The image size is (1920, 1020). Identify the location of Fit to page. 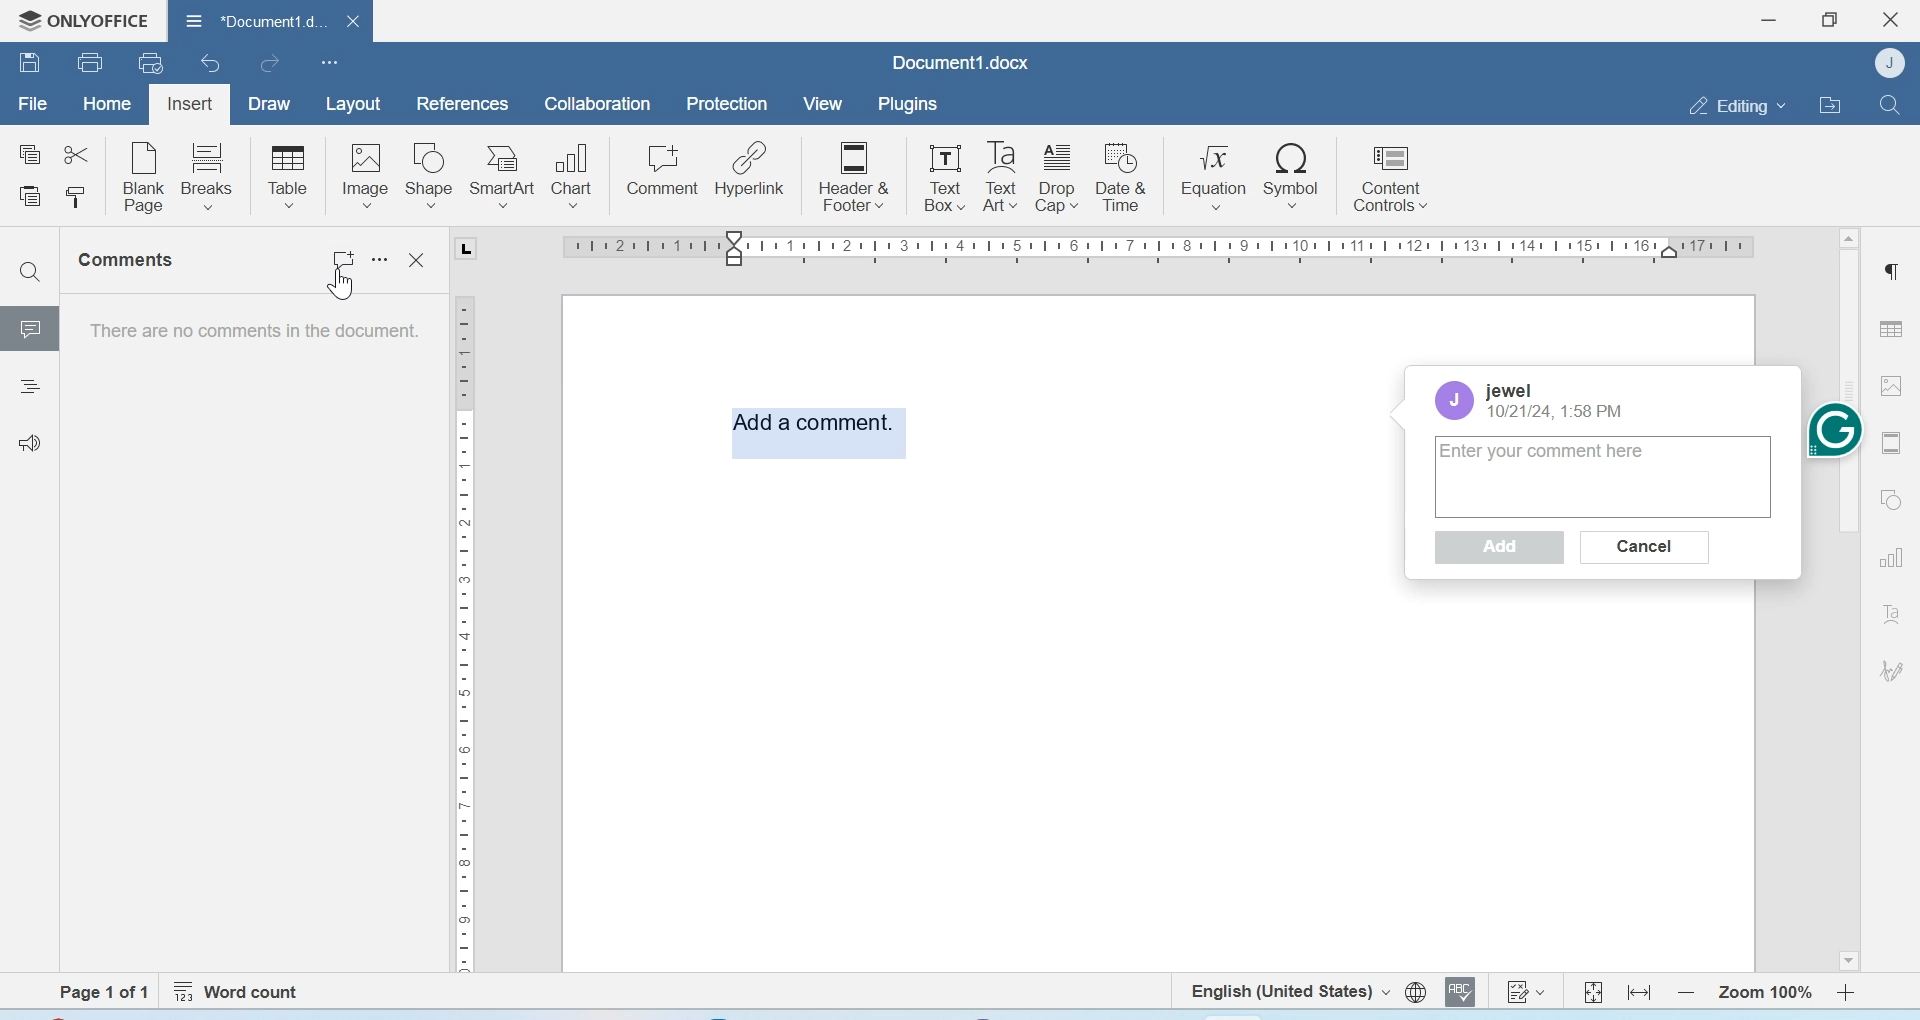
(1594, 991).